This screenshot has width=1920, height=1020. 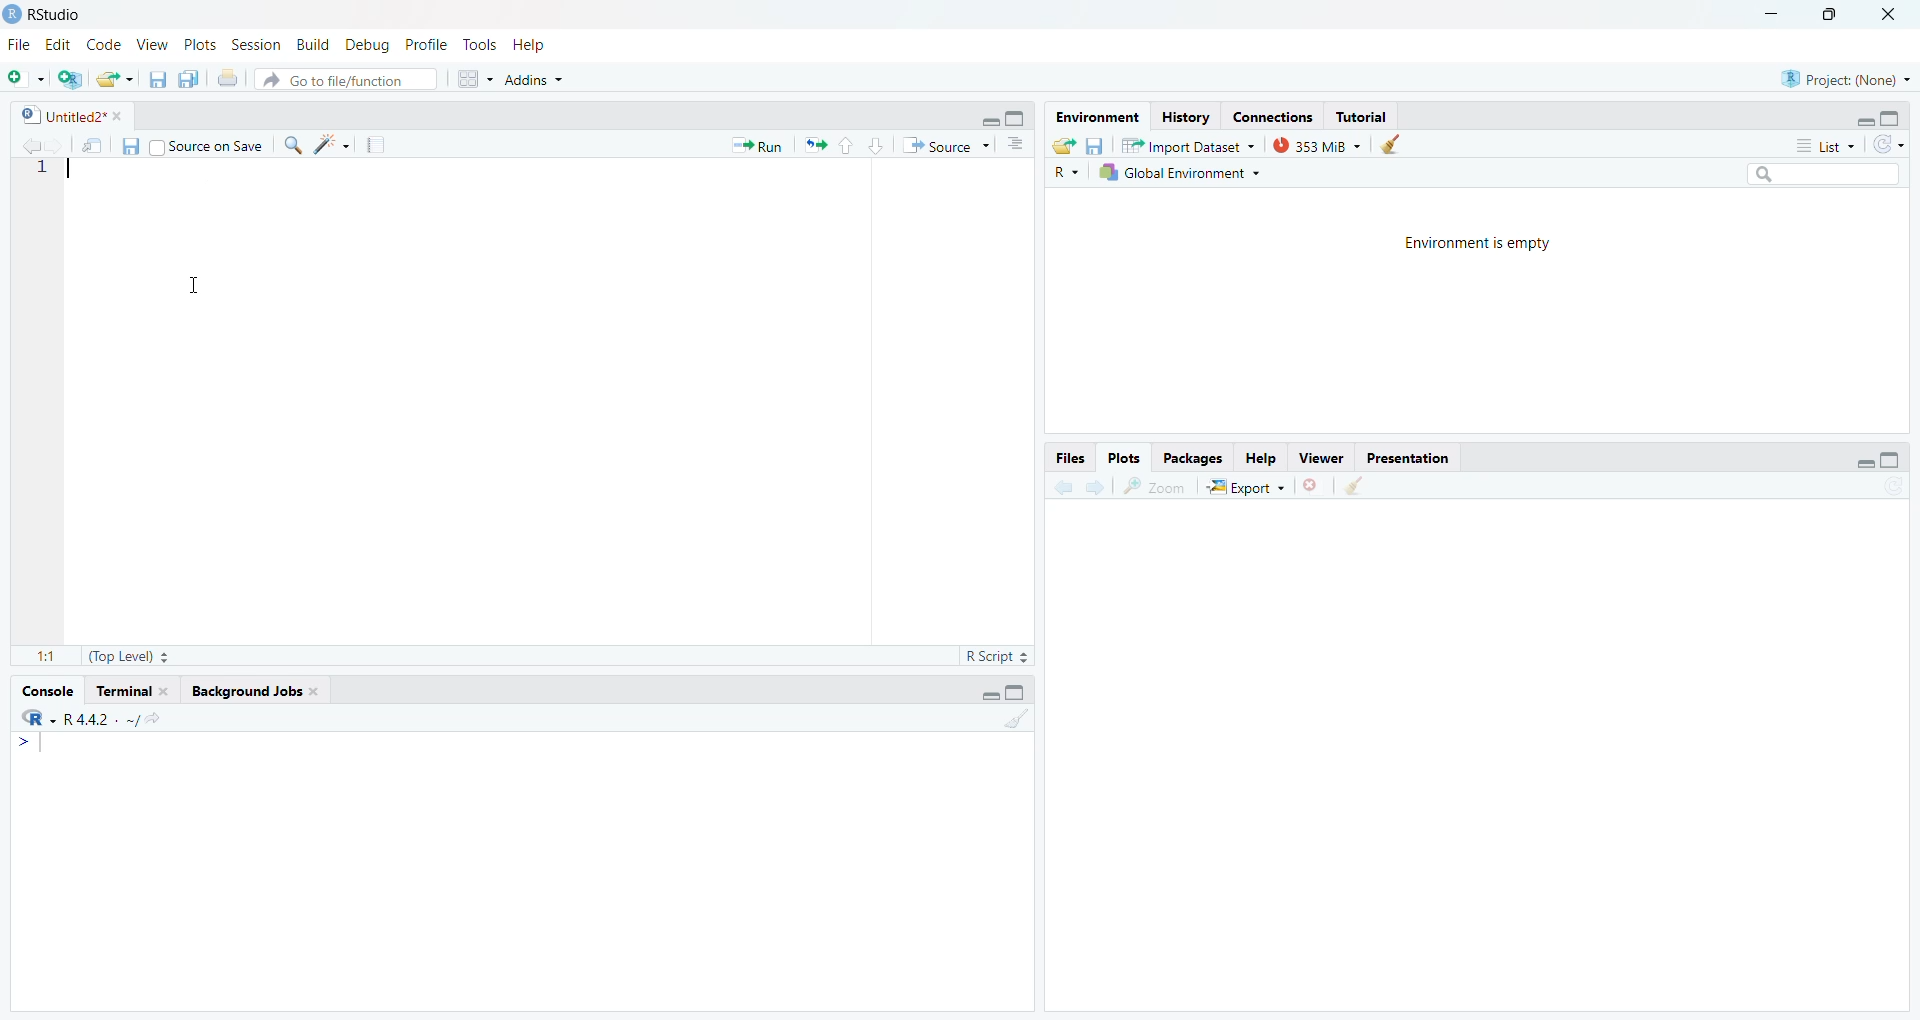 What do you see at coordinates (874, 146) in the screenshot?
I see `go to next selection/chunk` at bounding box center [874, 146].